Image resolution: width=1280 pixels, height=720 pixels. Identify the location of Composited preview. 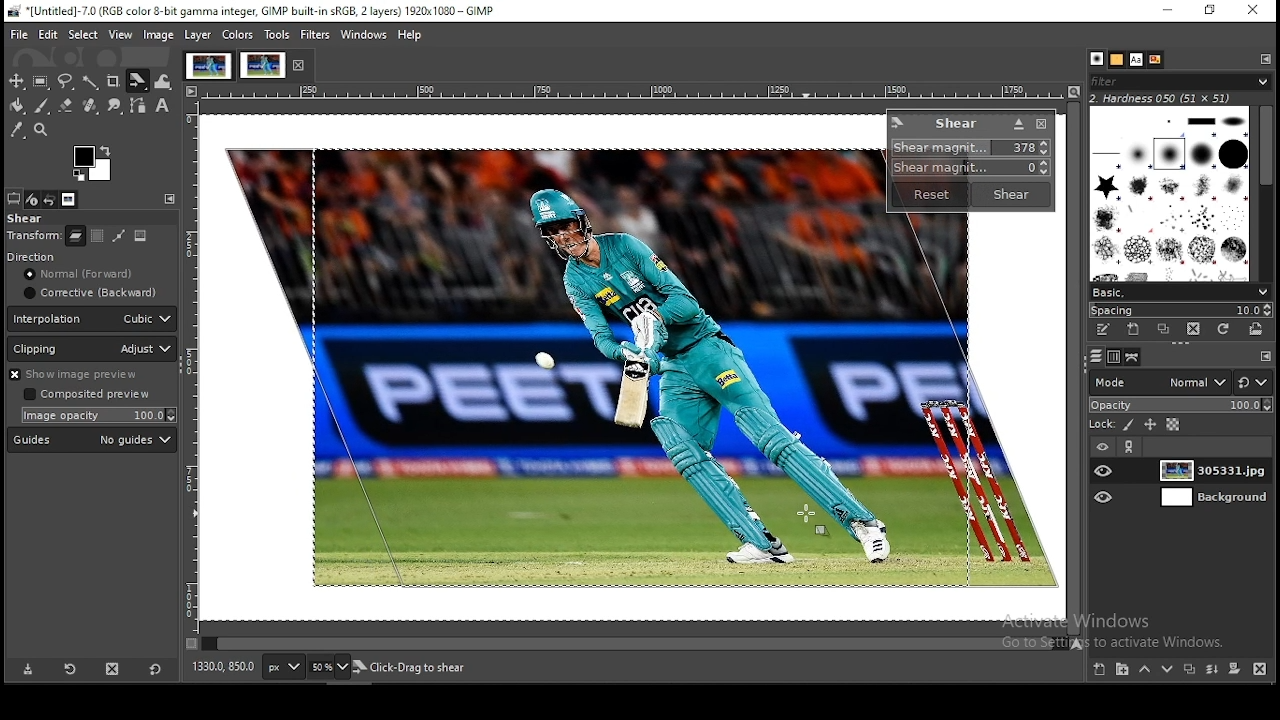
(89, 395).